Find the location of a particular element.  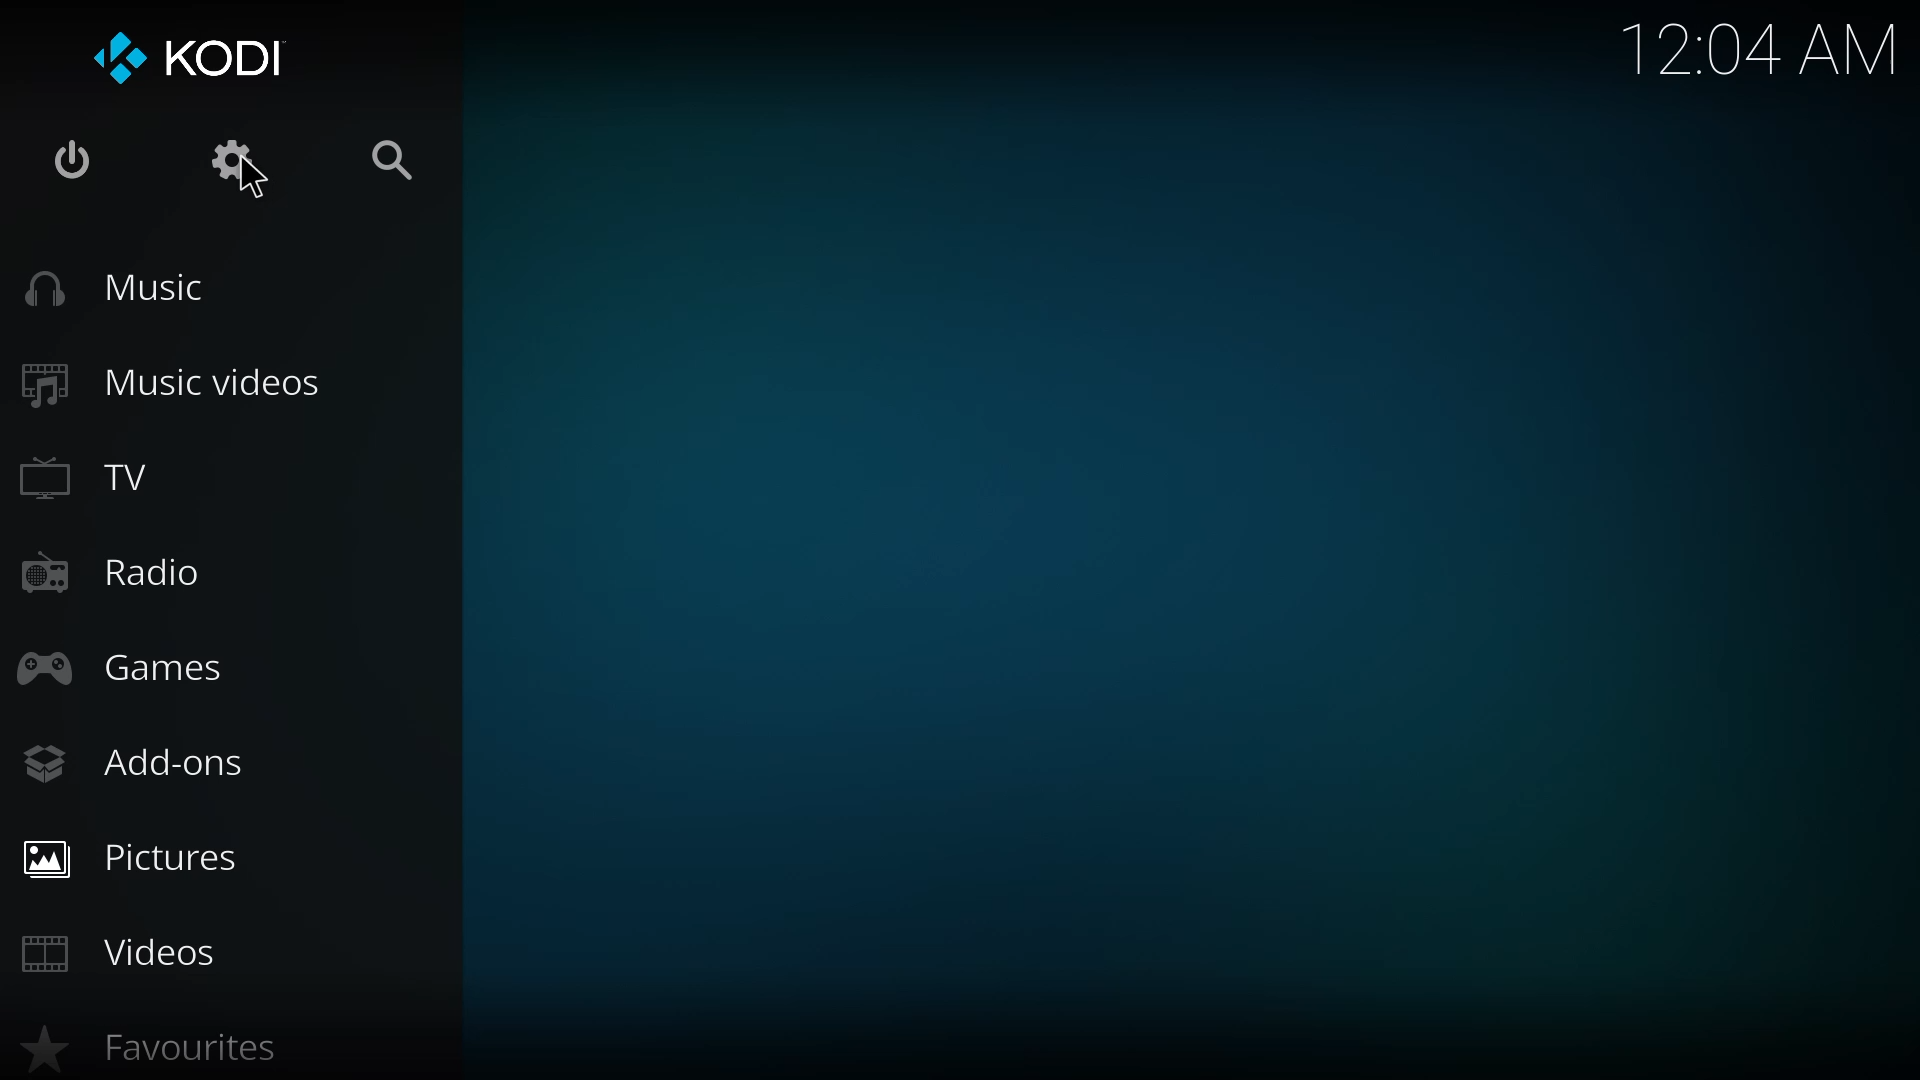

time is located at coordinates (1761, 48).